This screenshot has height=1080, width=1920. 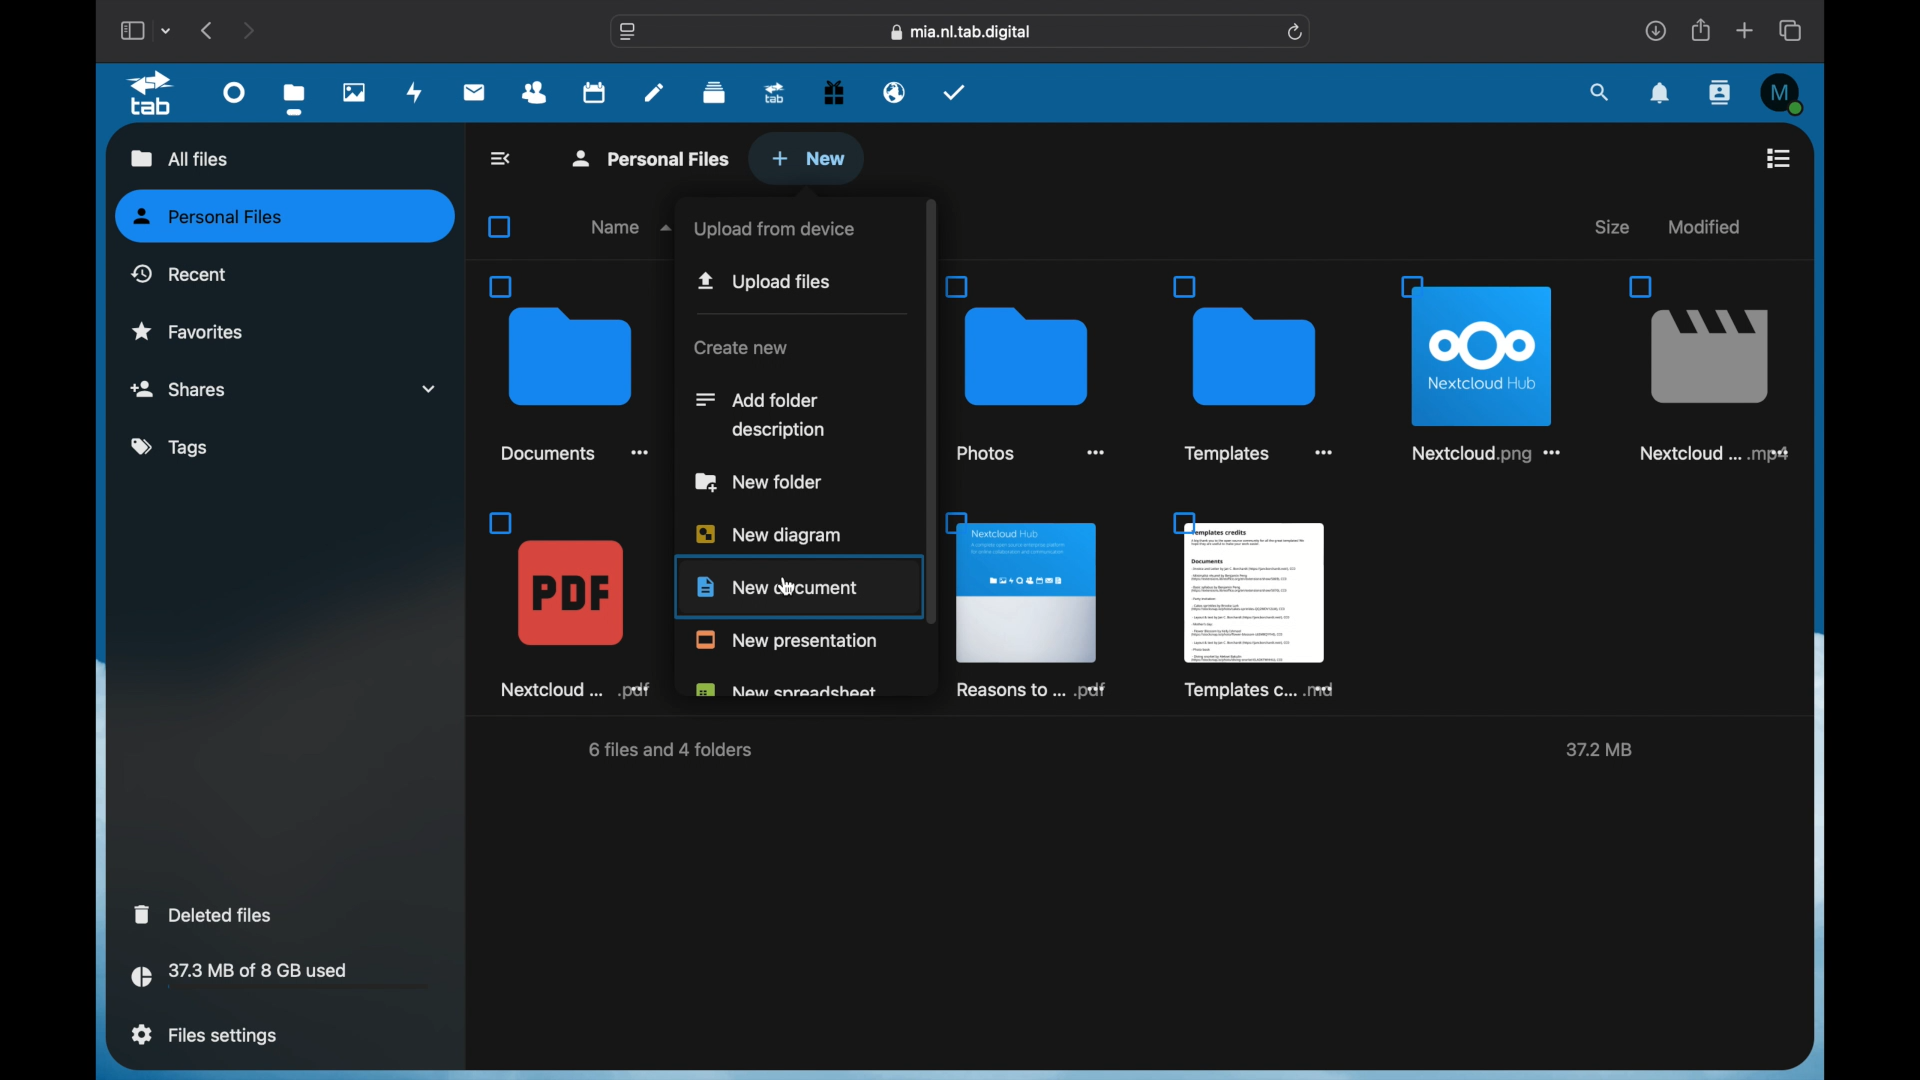 I want to click on 6 files and 4 folders, so click(x=674, y=752).